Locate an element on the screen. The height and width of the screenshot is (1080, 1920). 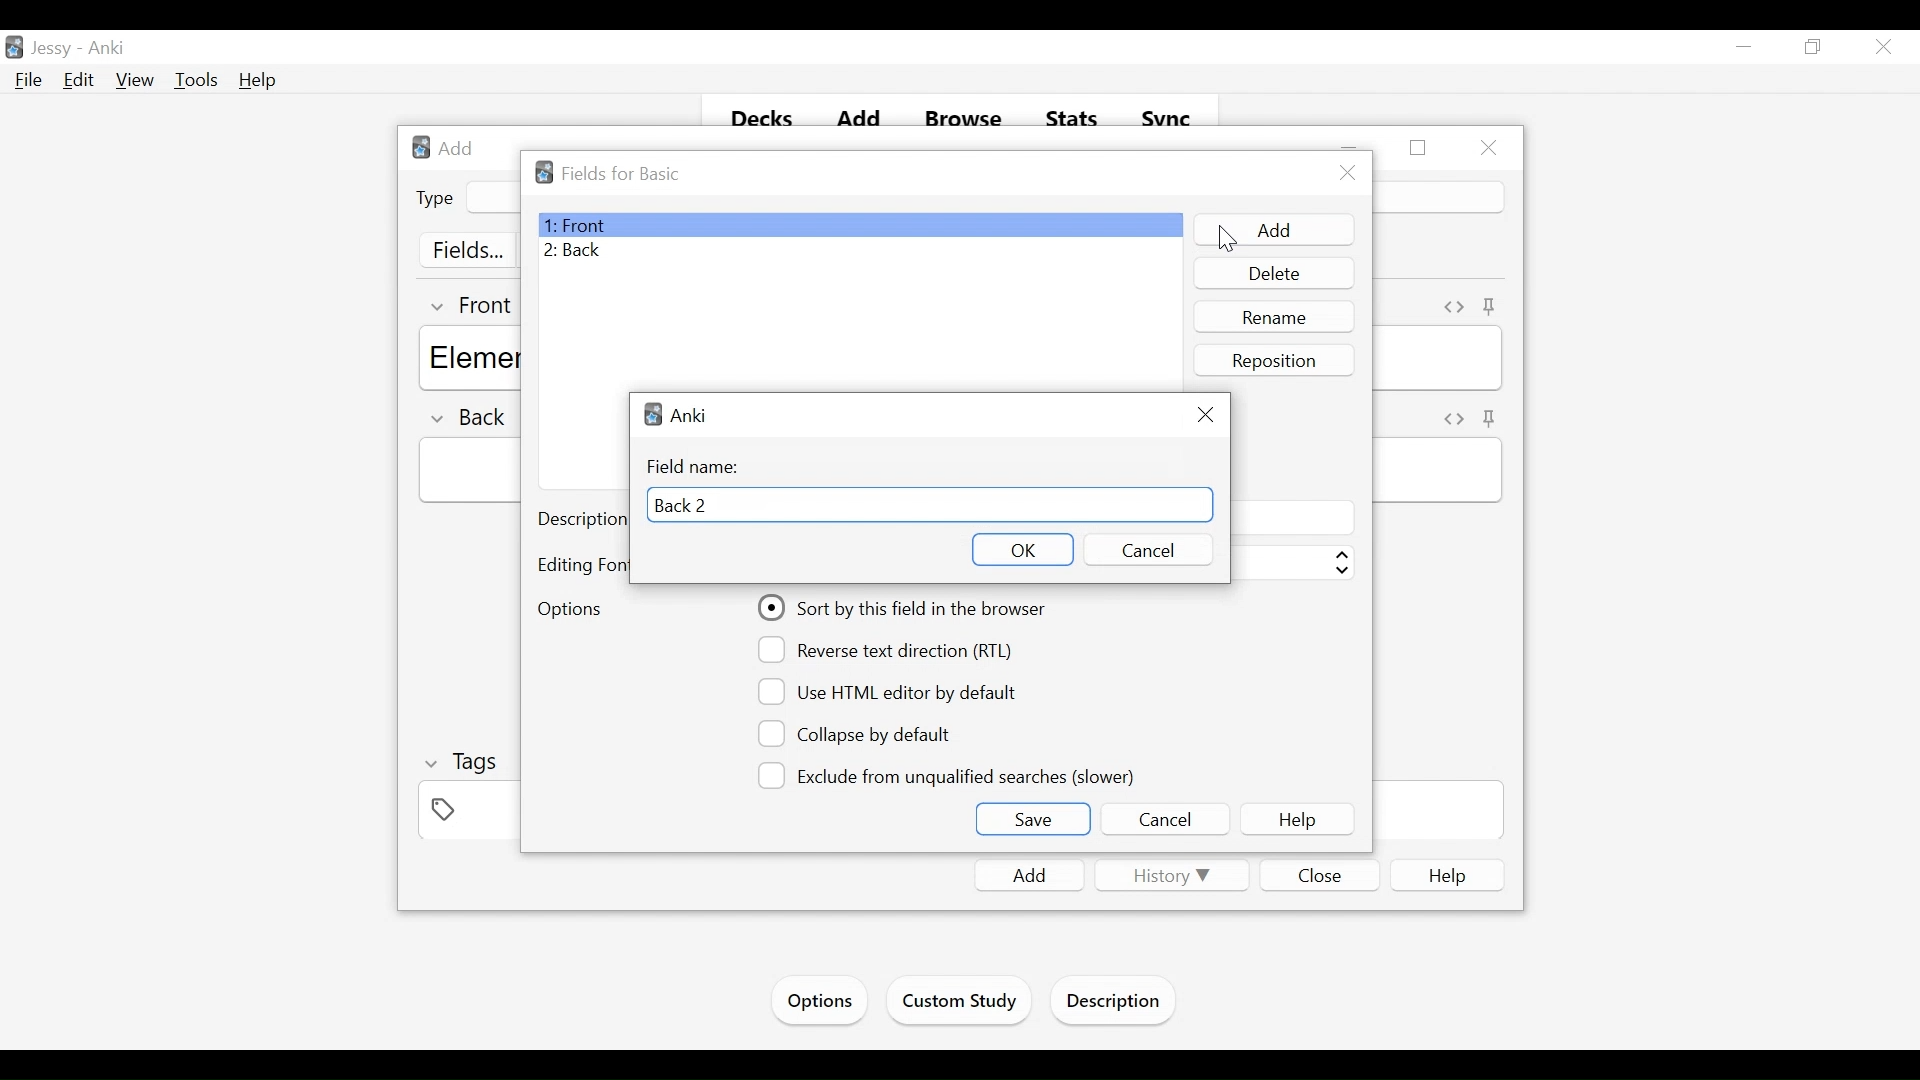
 is located at coordinates (1273, 229).